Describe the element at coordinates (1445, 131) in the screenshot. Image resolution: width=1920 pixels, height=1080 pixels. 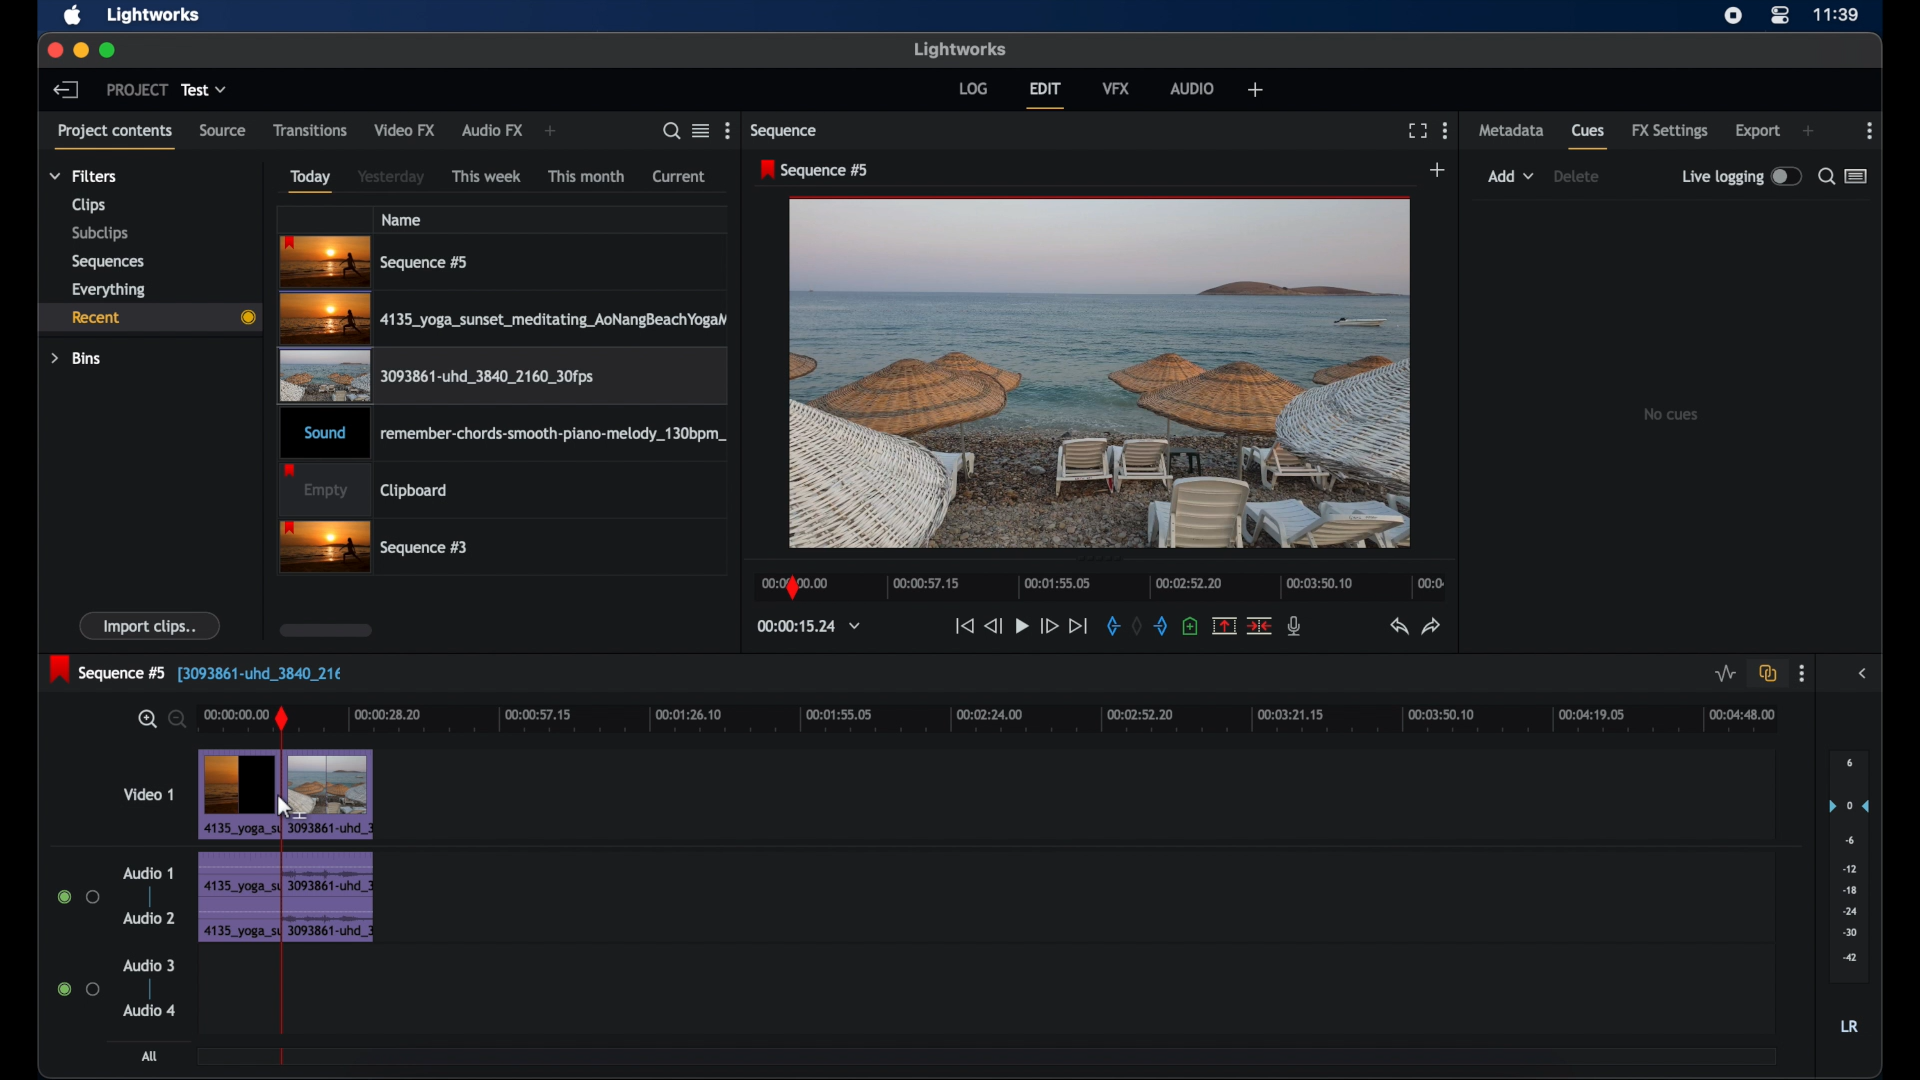
I see `more options` at that location.